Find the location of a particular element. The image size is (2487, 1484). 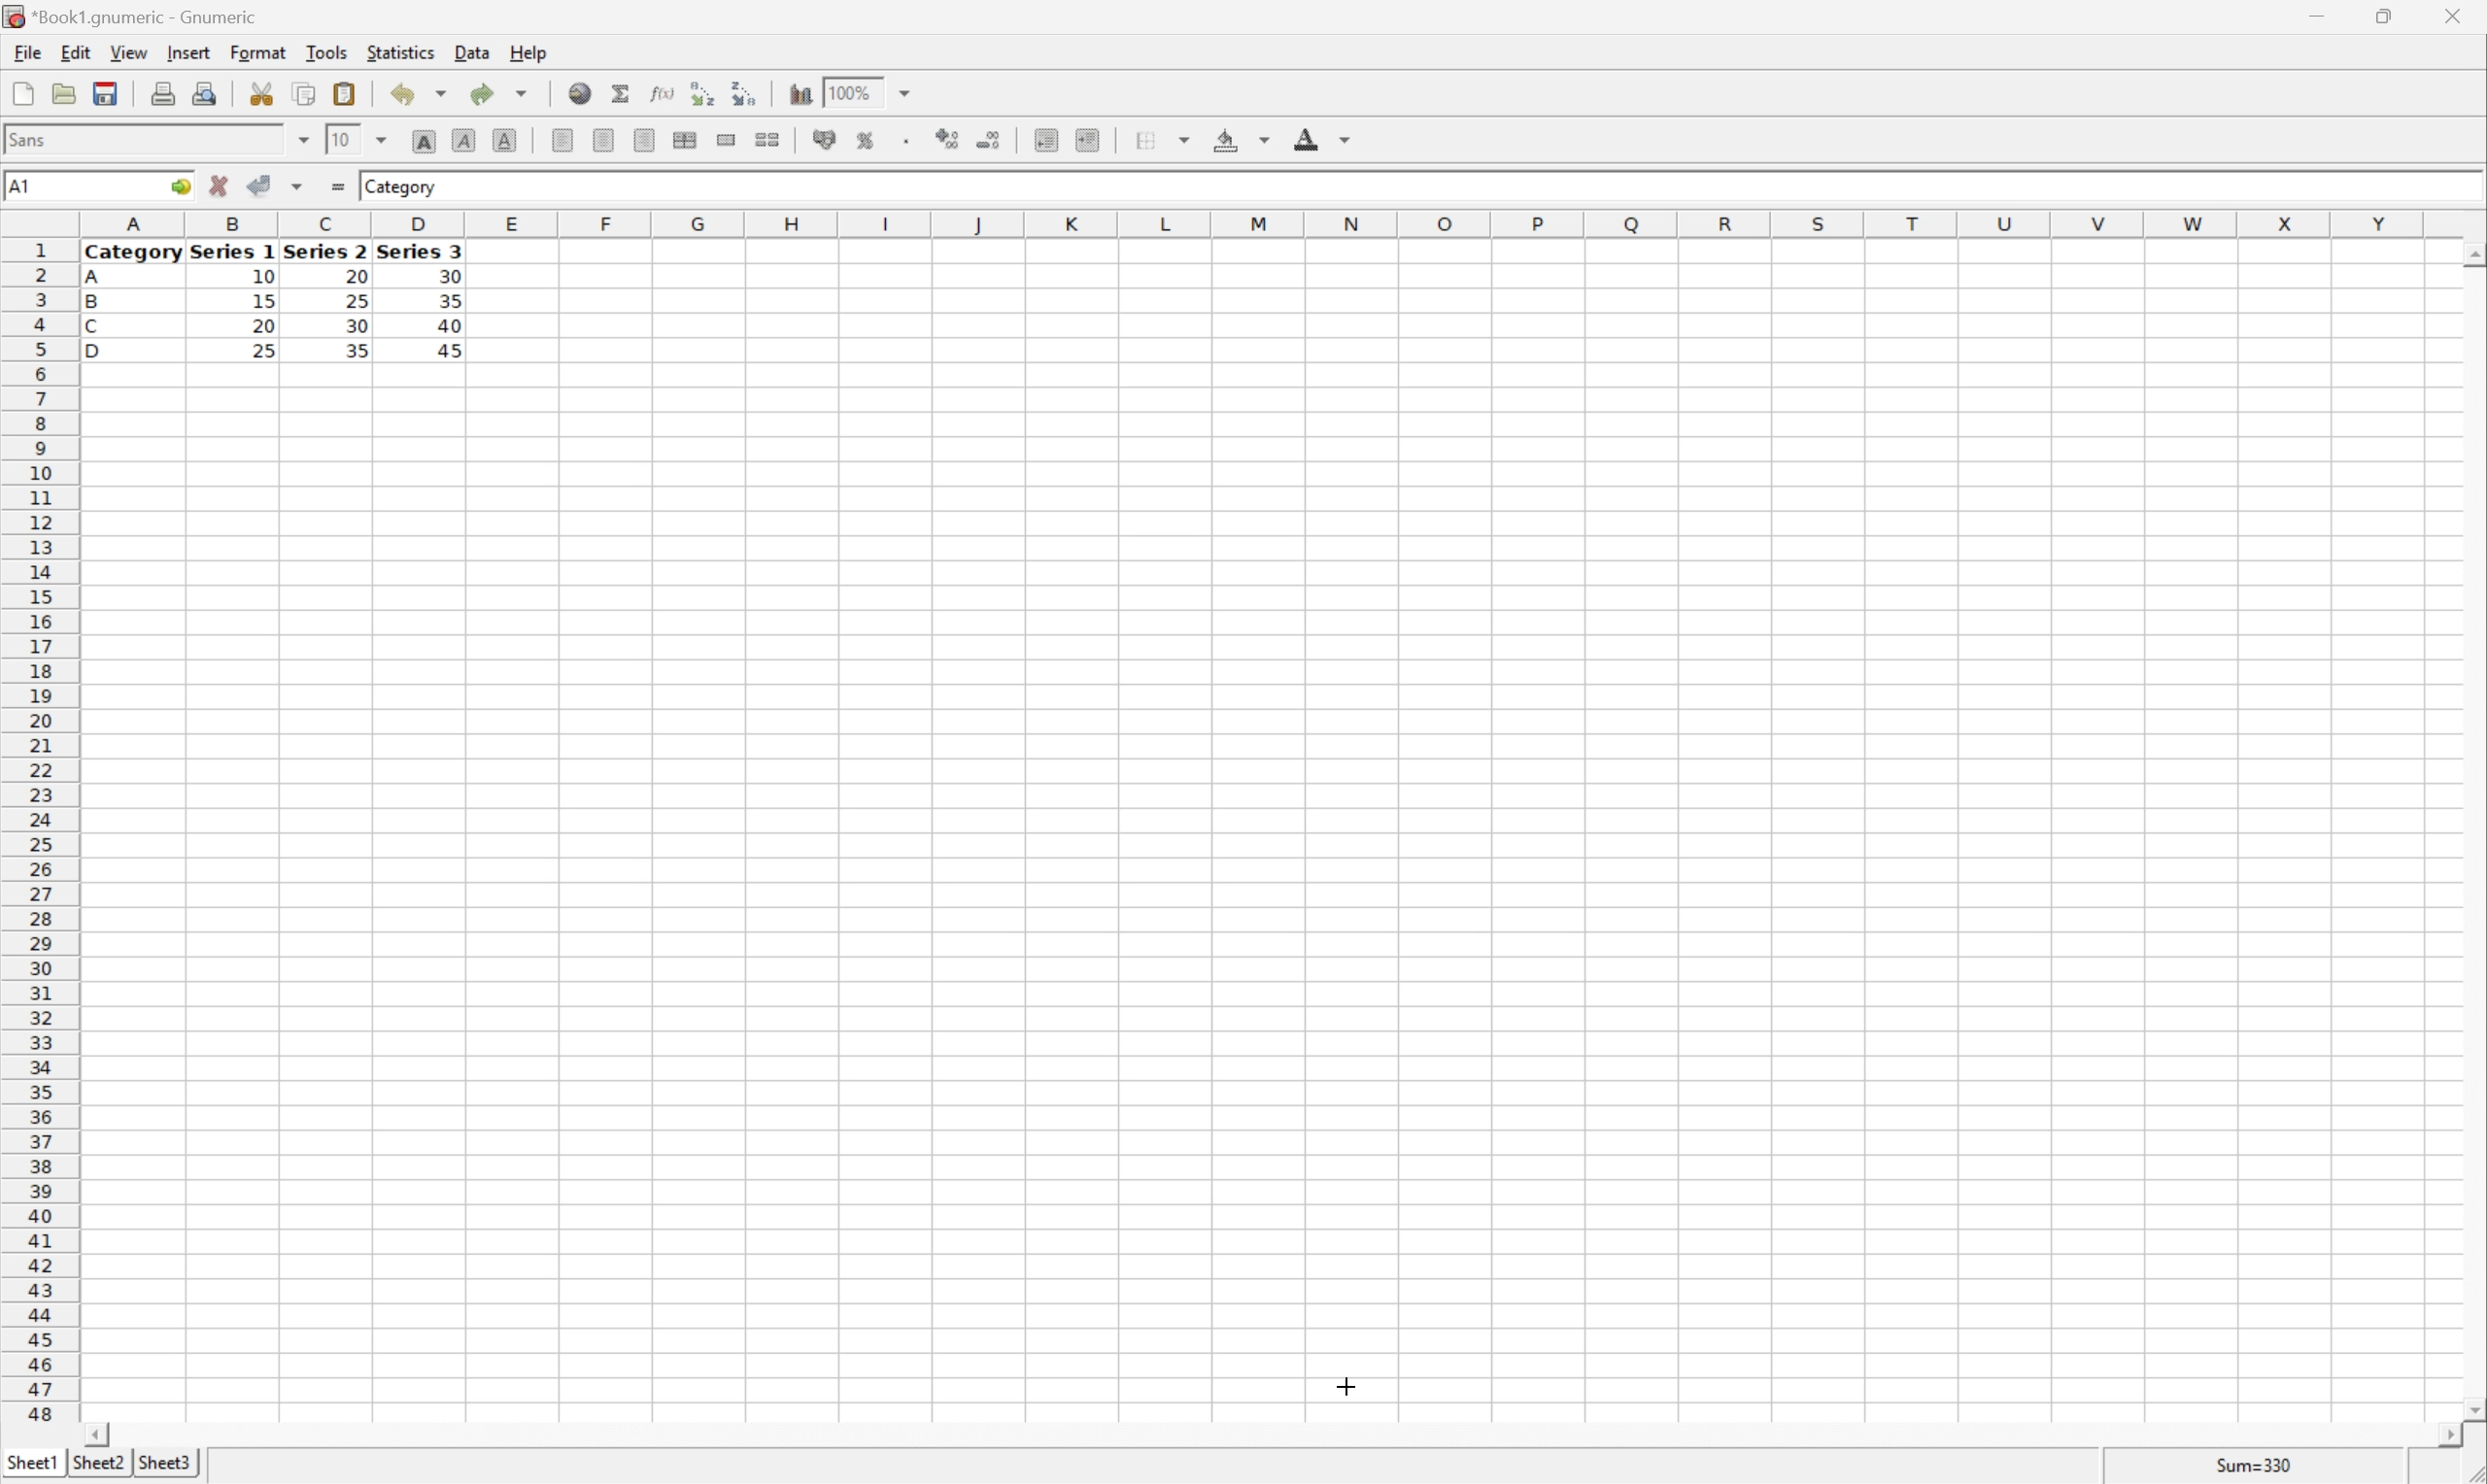

Series 3 is located at coordinates (421, 251).